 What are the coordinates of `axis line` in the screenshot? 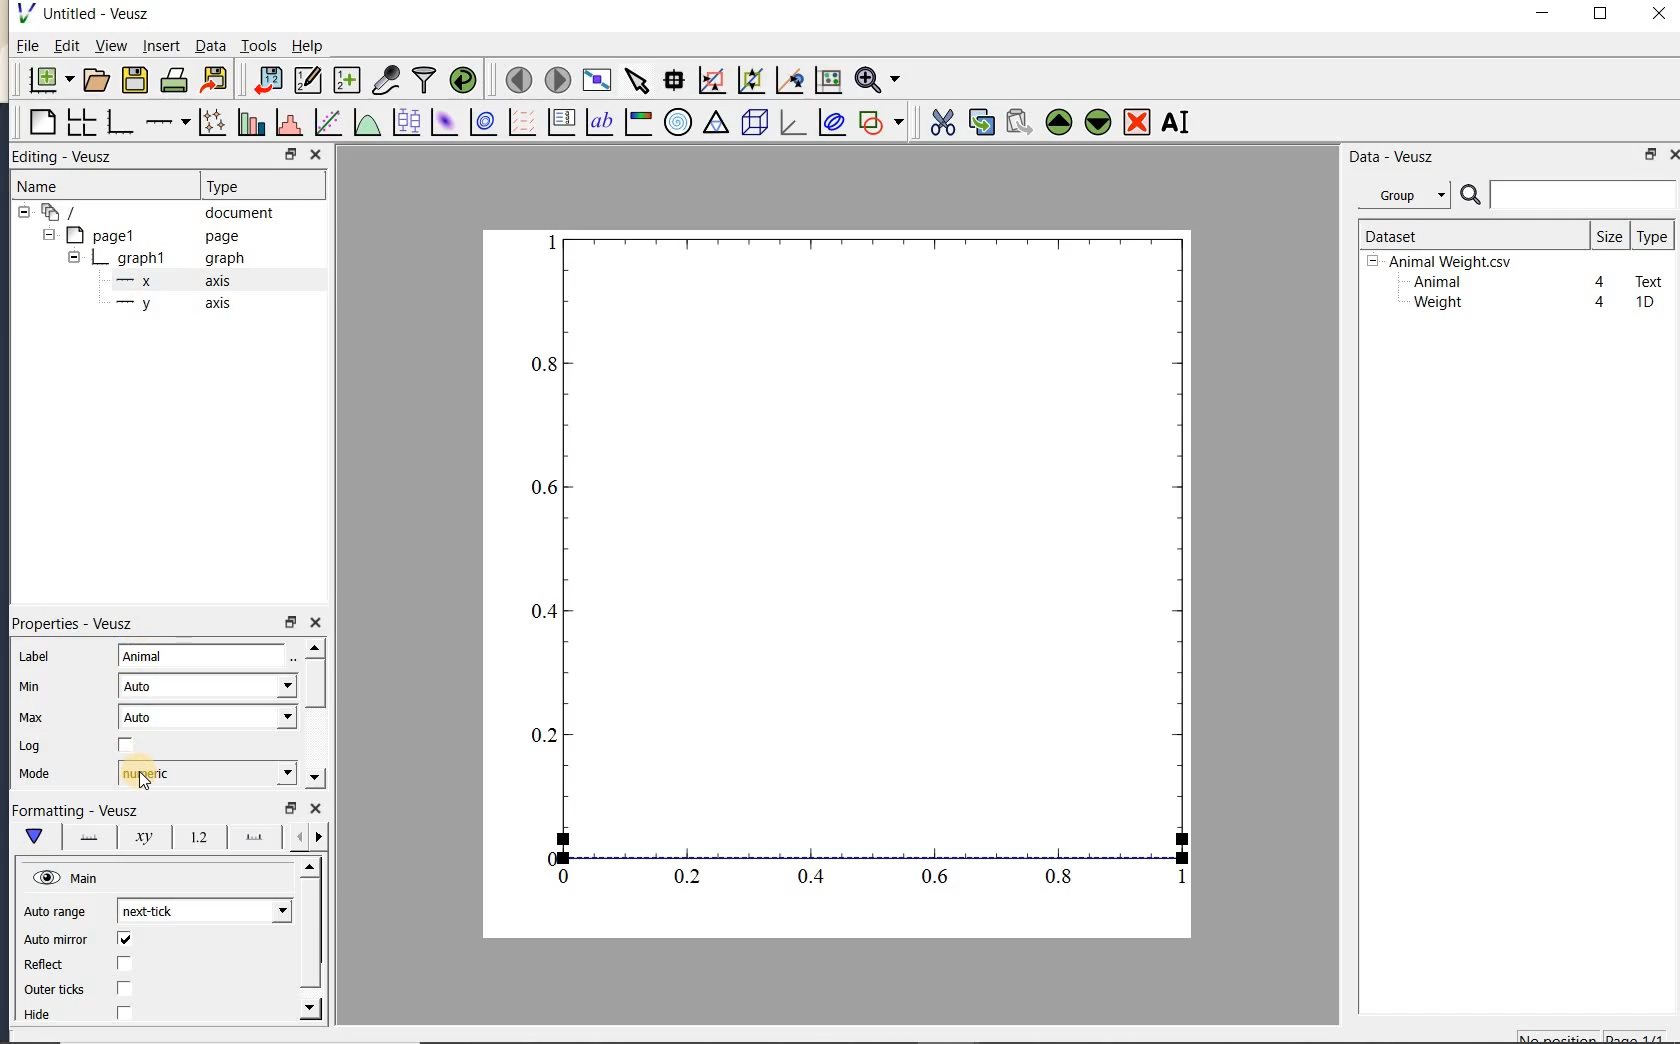 It's located at (85, 837).